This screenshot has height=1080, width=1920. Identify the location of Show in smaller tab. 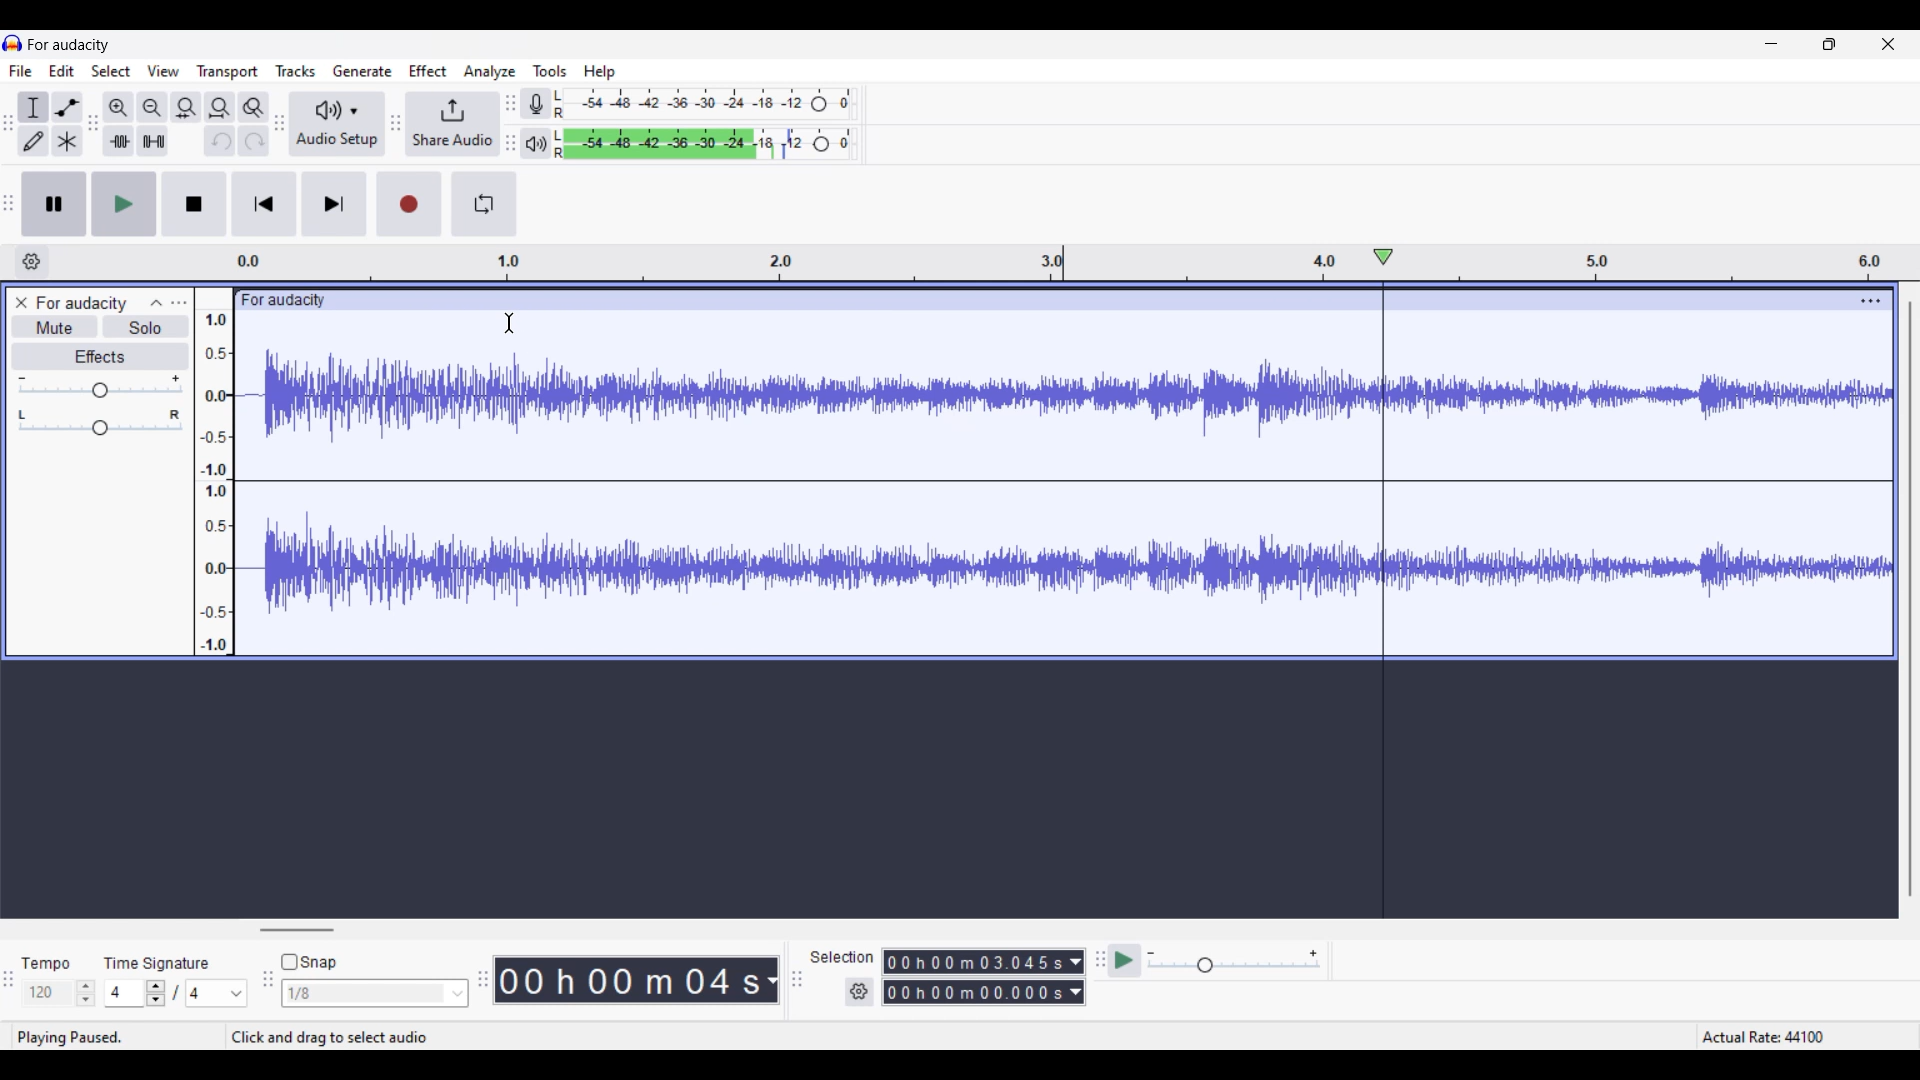
(1829, 44).